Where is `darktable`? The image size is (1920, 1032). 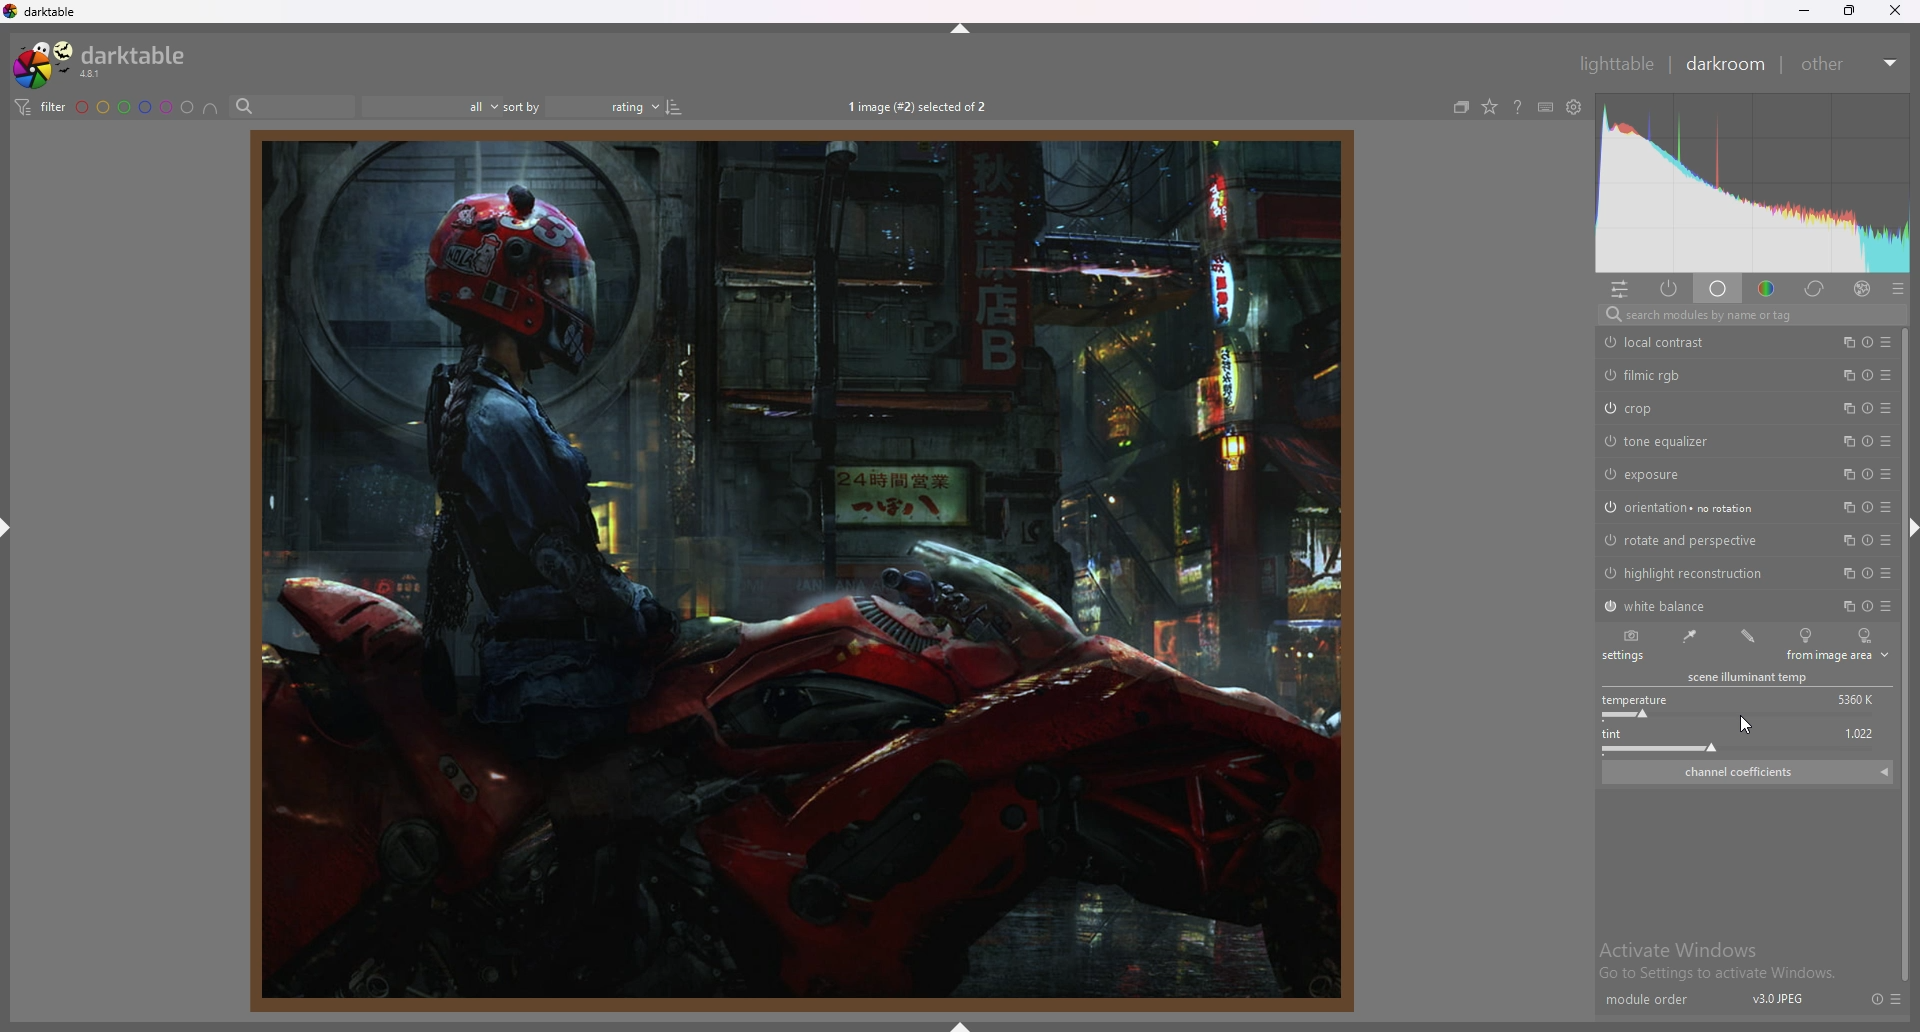
darktable is located at coordinates (44, 11).